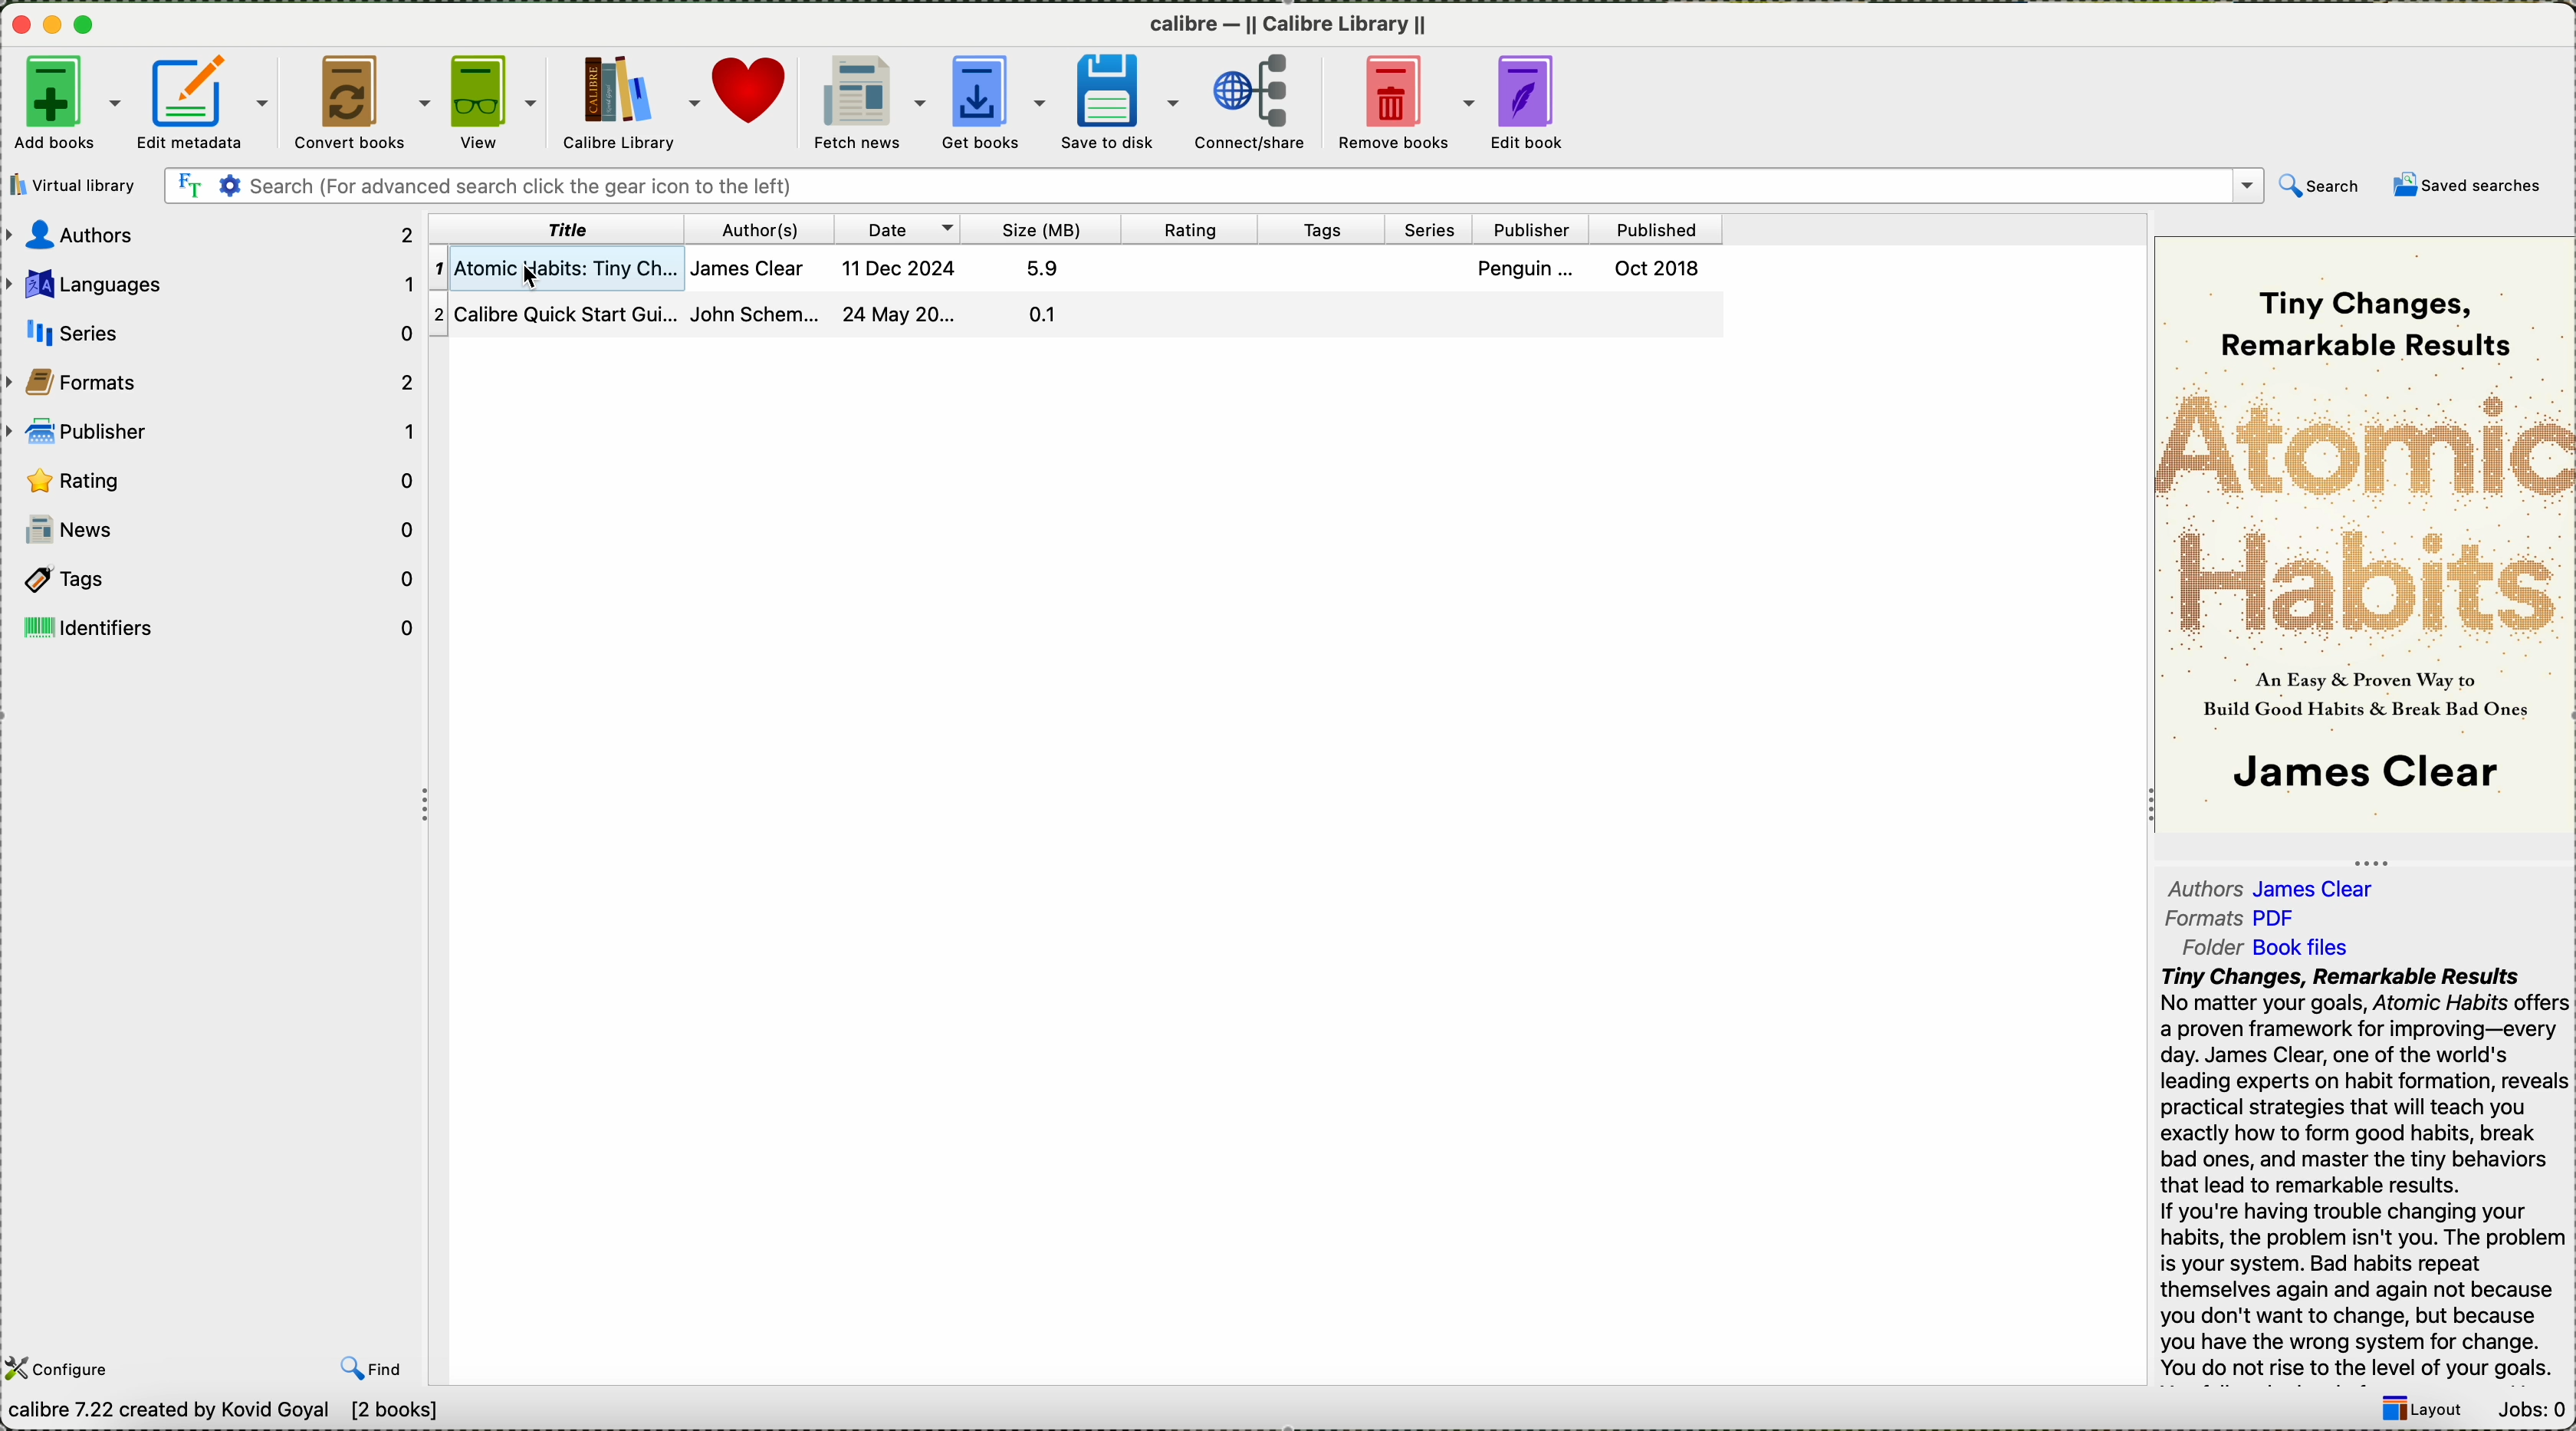 This screenshot has height=1431, width=2576. Describe the element at coordinates (220, 531) in the screenshot. I see `news` at that location.